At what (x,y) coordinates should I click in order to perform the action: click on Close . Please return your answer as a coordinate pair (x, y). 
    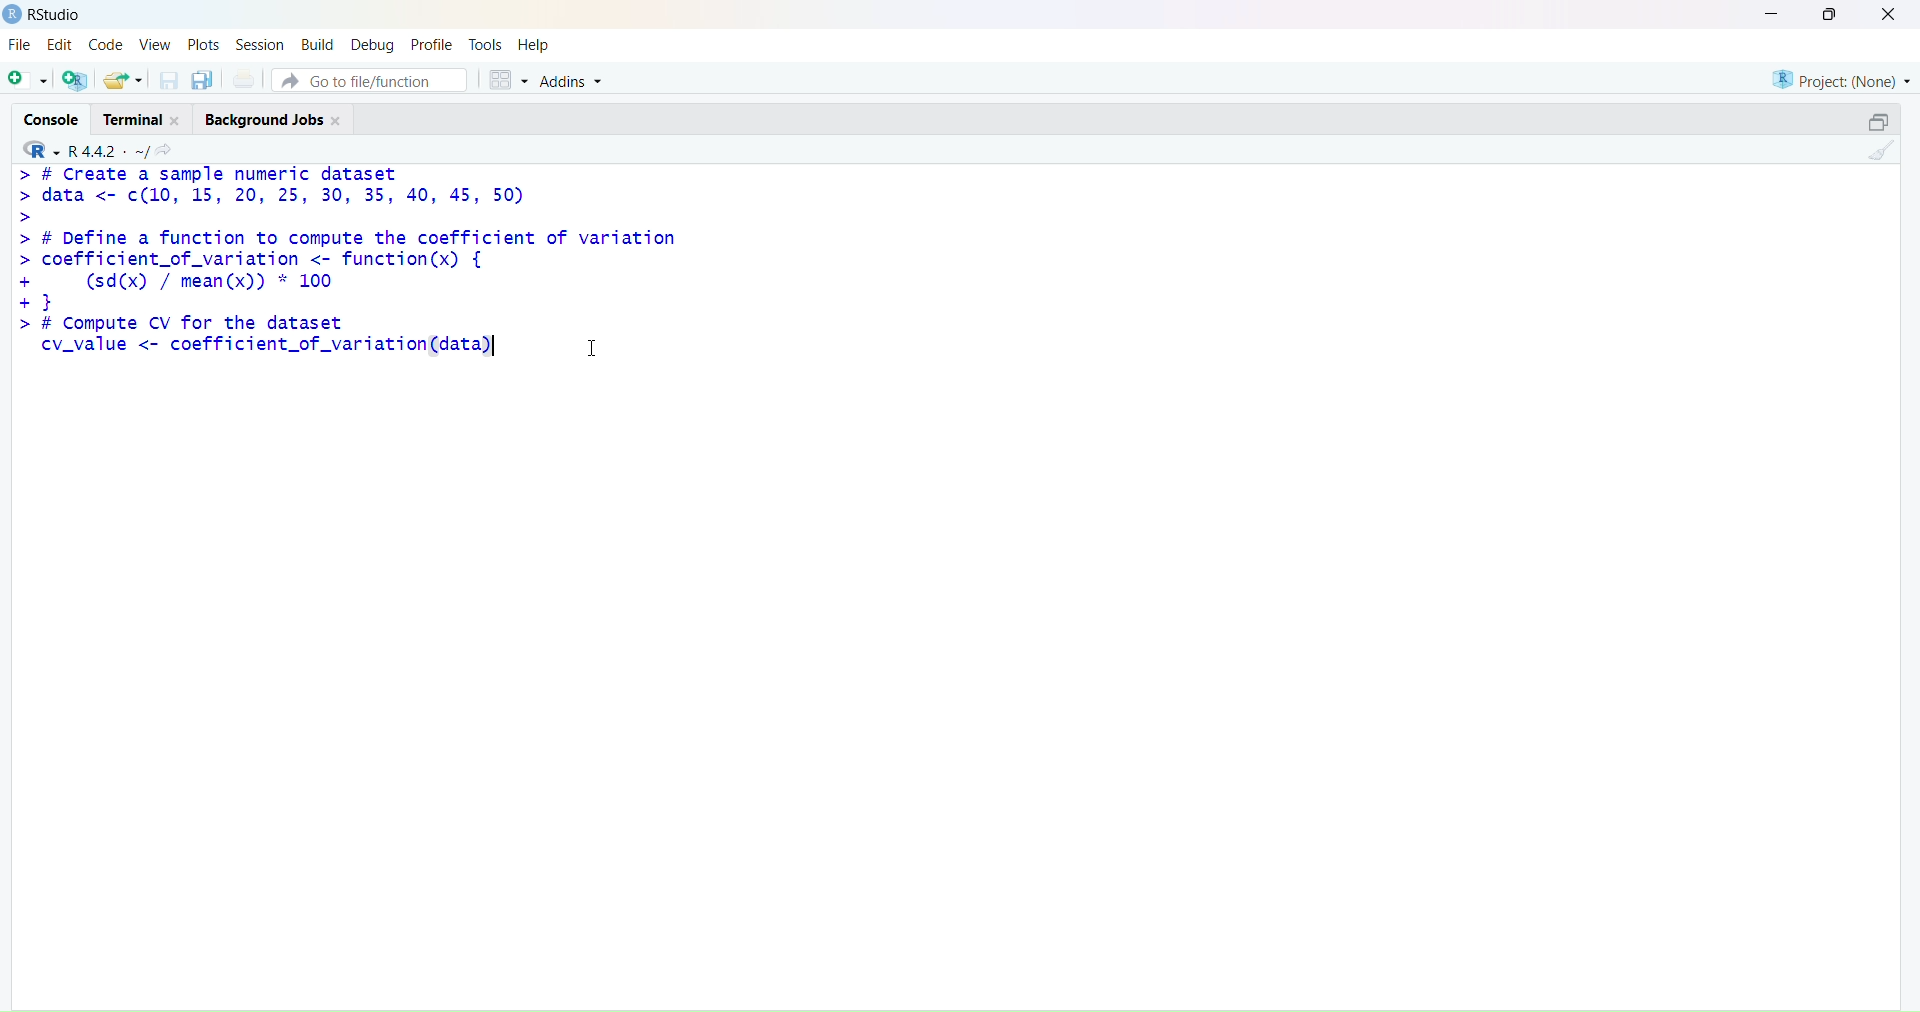
    Looking at the image, I should click on (338, 121).